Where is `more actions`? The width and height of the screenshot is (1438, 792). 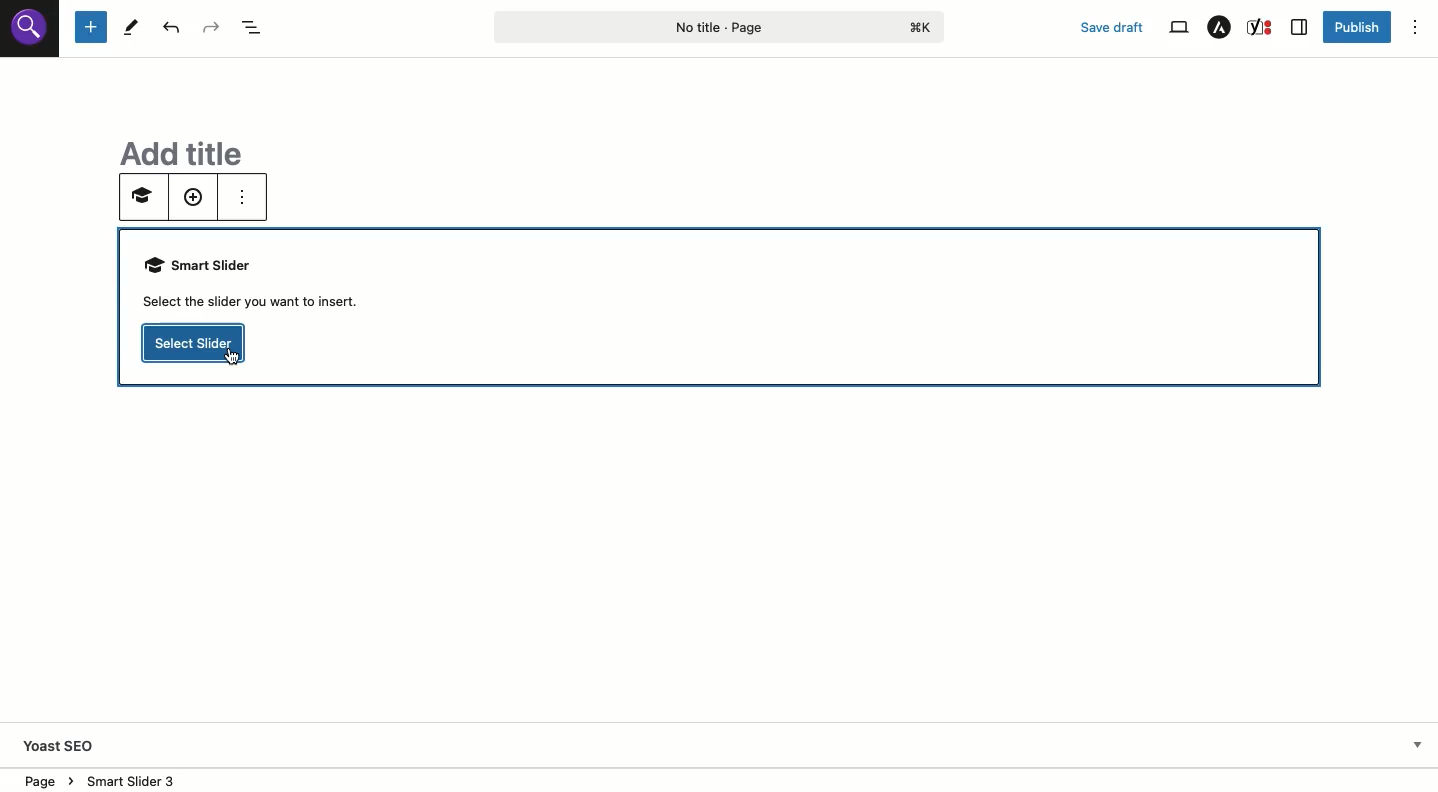
more actions is located at coordinates (239, 196).